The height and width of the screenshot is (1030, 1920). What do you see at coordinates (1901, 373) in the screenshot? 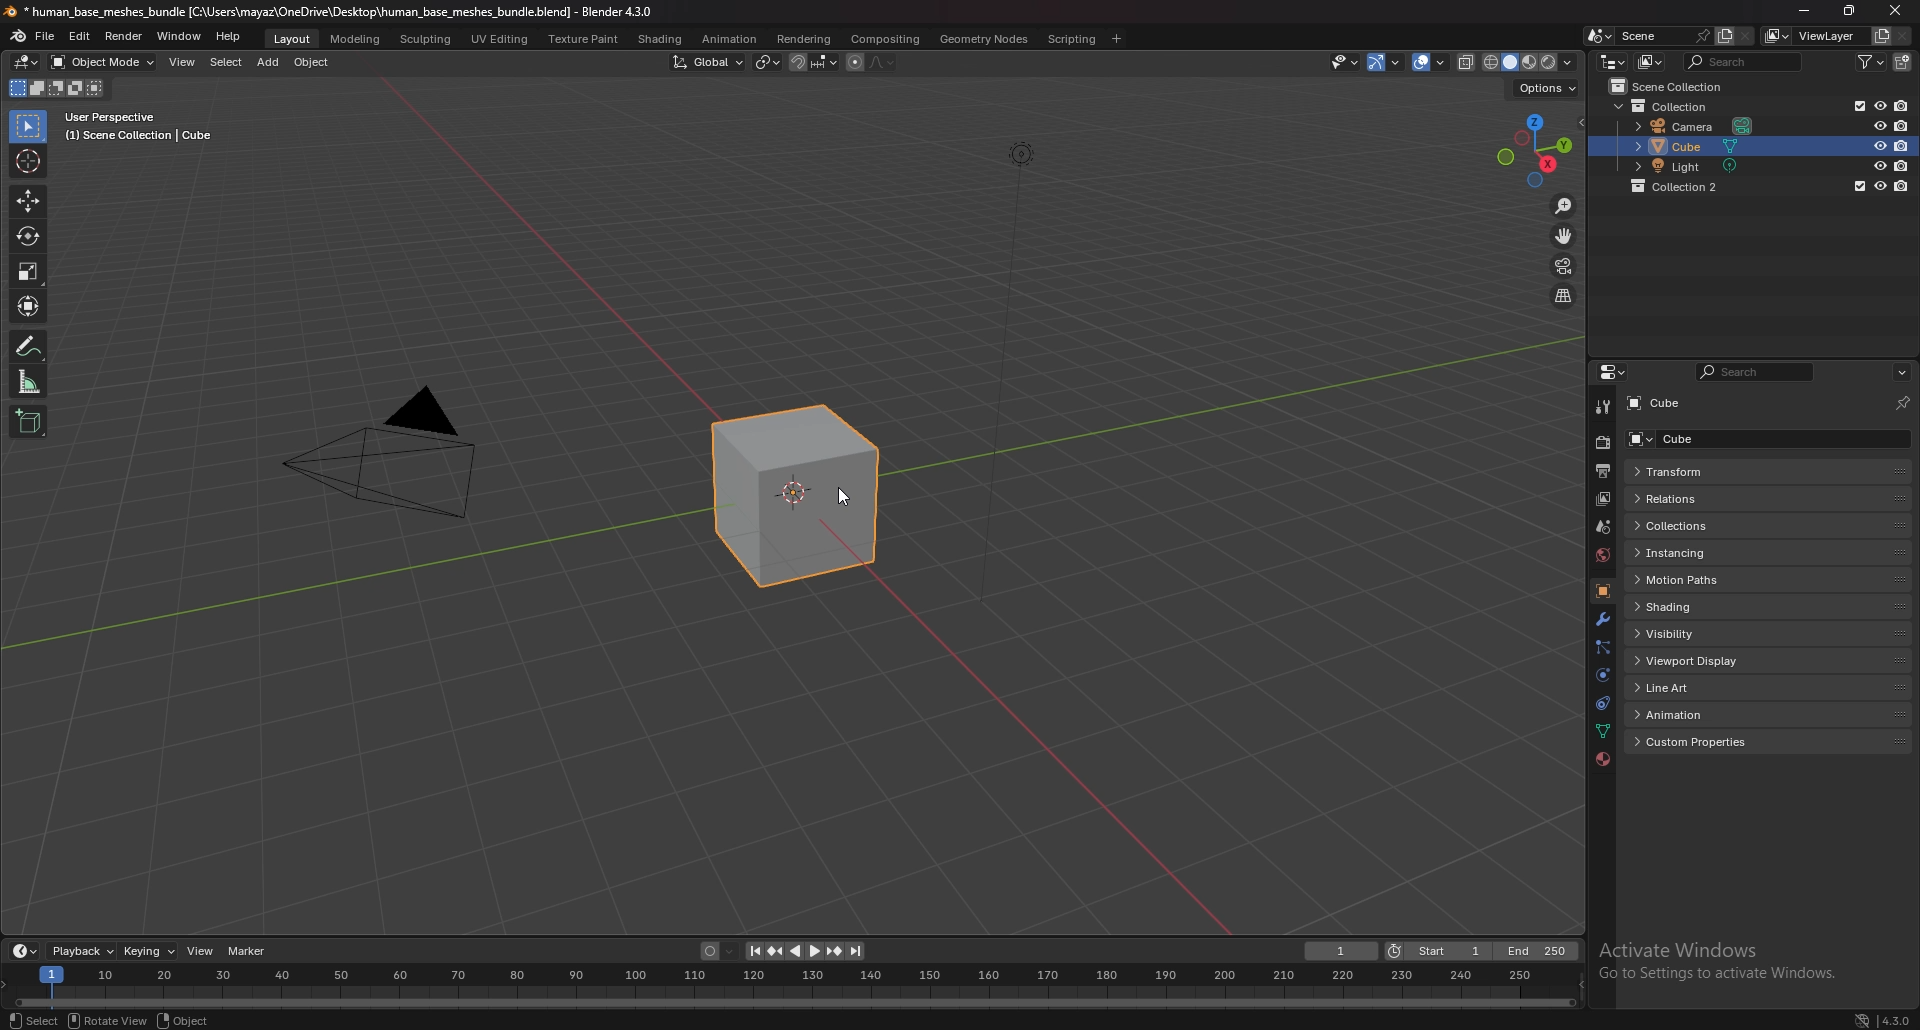
I see `options` at bounding box center [1901, 373].